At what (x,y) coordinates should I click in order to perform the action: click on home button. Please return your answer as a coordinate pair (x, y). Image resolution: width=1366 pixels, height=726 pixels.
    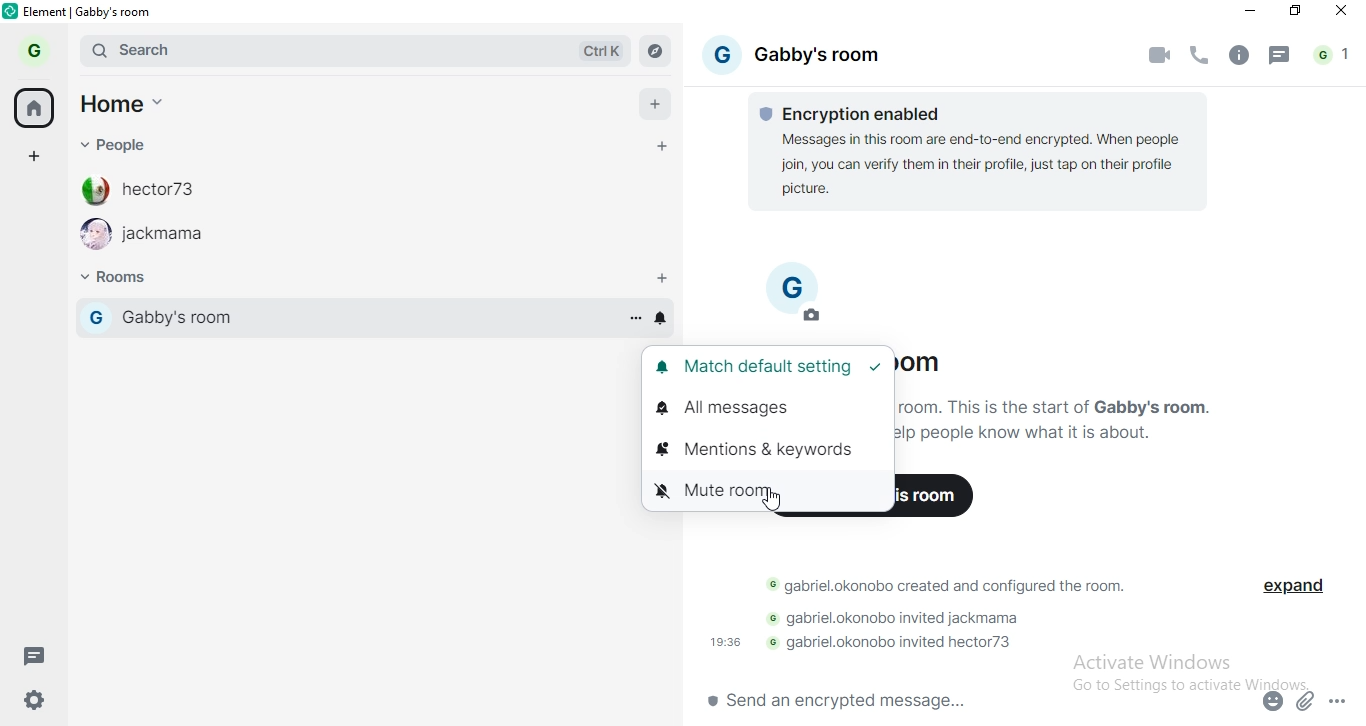
    Looking at the image, I should click on (36, 109).